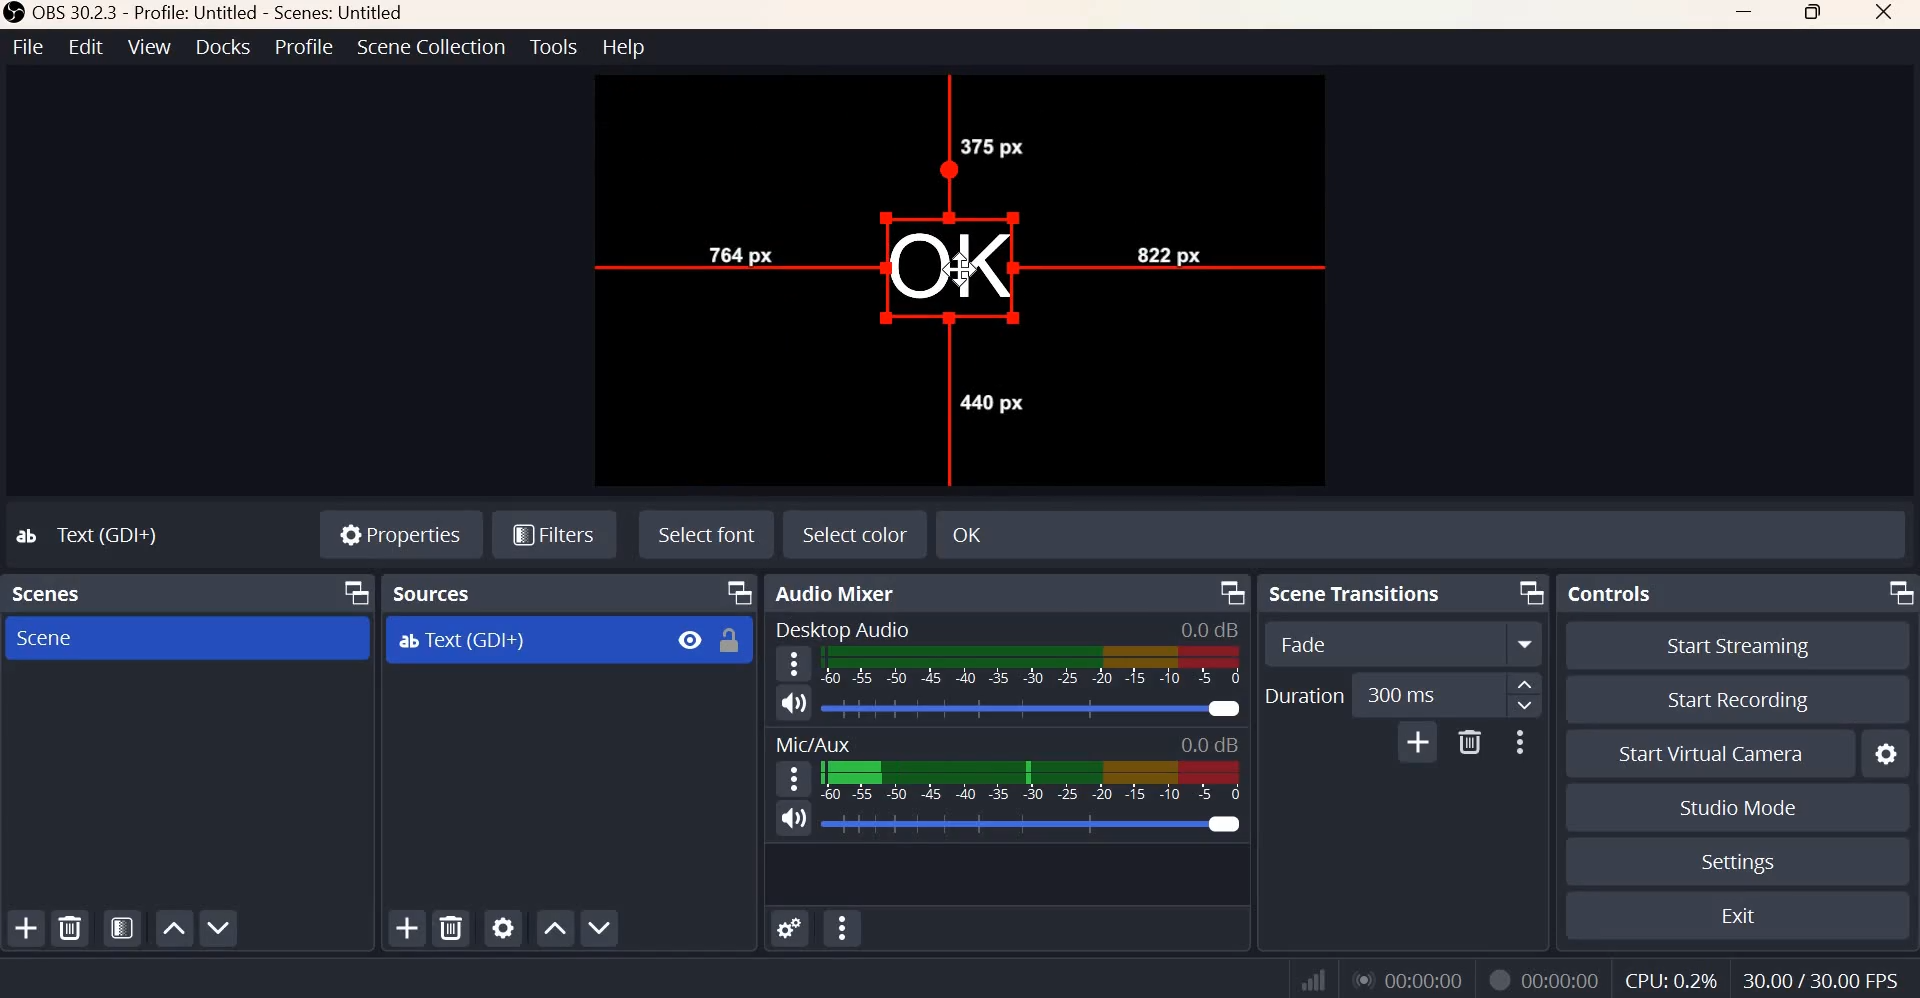  What do you see at coordinates (1206, 744) in the screenshot?
I see `Audio Level Indicator` at bounding box center [1206, 744].